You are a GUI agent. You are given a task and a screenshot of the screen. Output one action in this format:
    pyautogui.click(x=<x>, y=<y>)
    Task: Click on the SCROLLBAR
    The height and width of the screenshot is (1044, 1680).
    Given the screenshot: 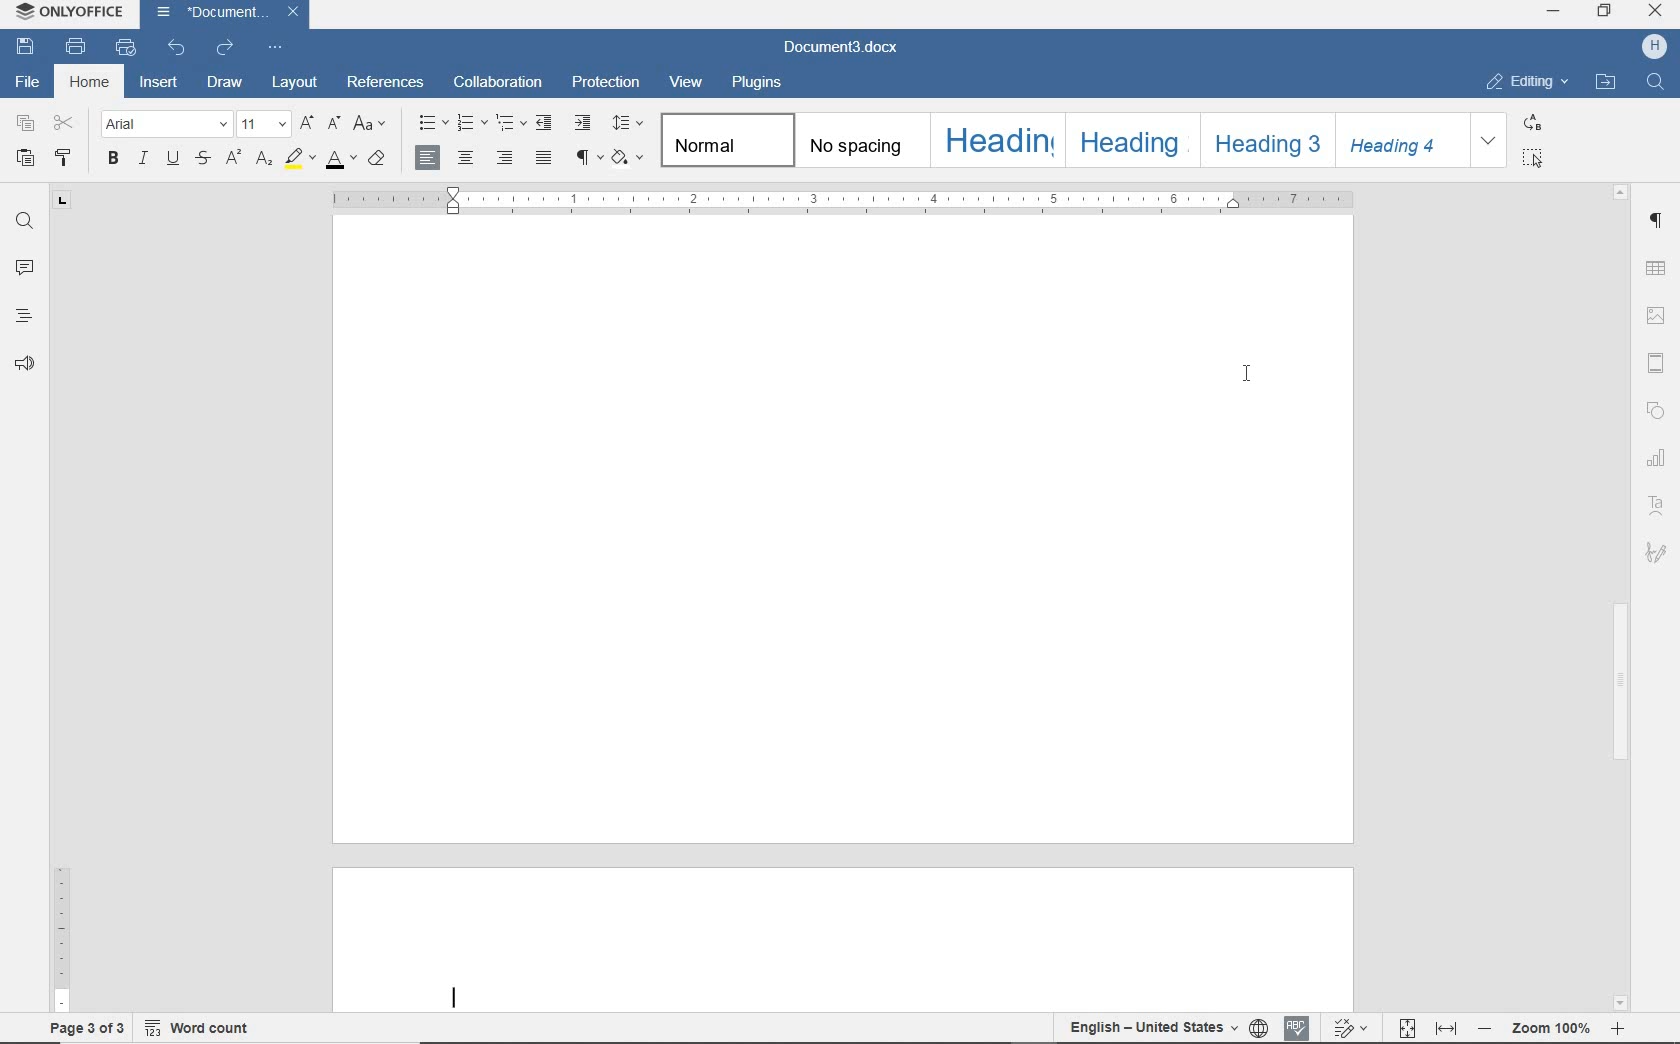 What is the action you would take?
    pyautogui.click(x=1619, y=597)
    